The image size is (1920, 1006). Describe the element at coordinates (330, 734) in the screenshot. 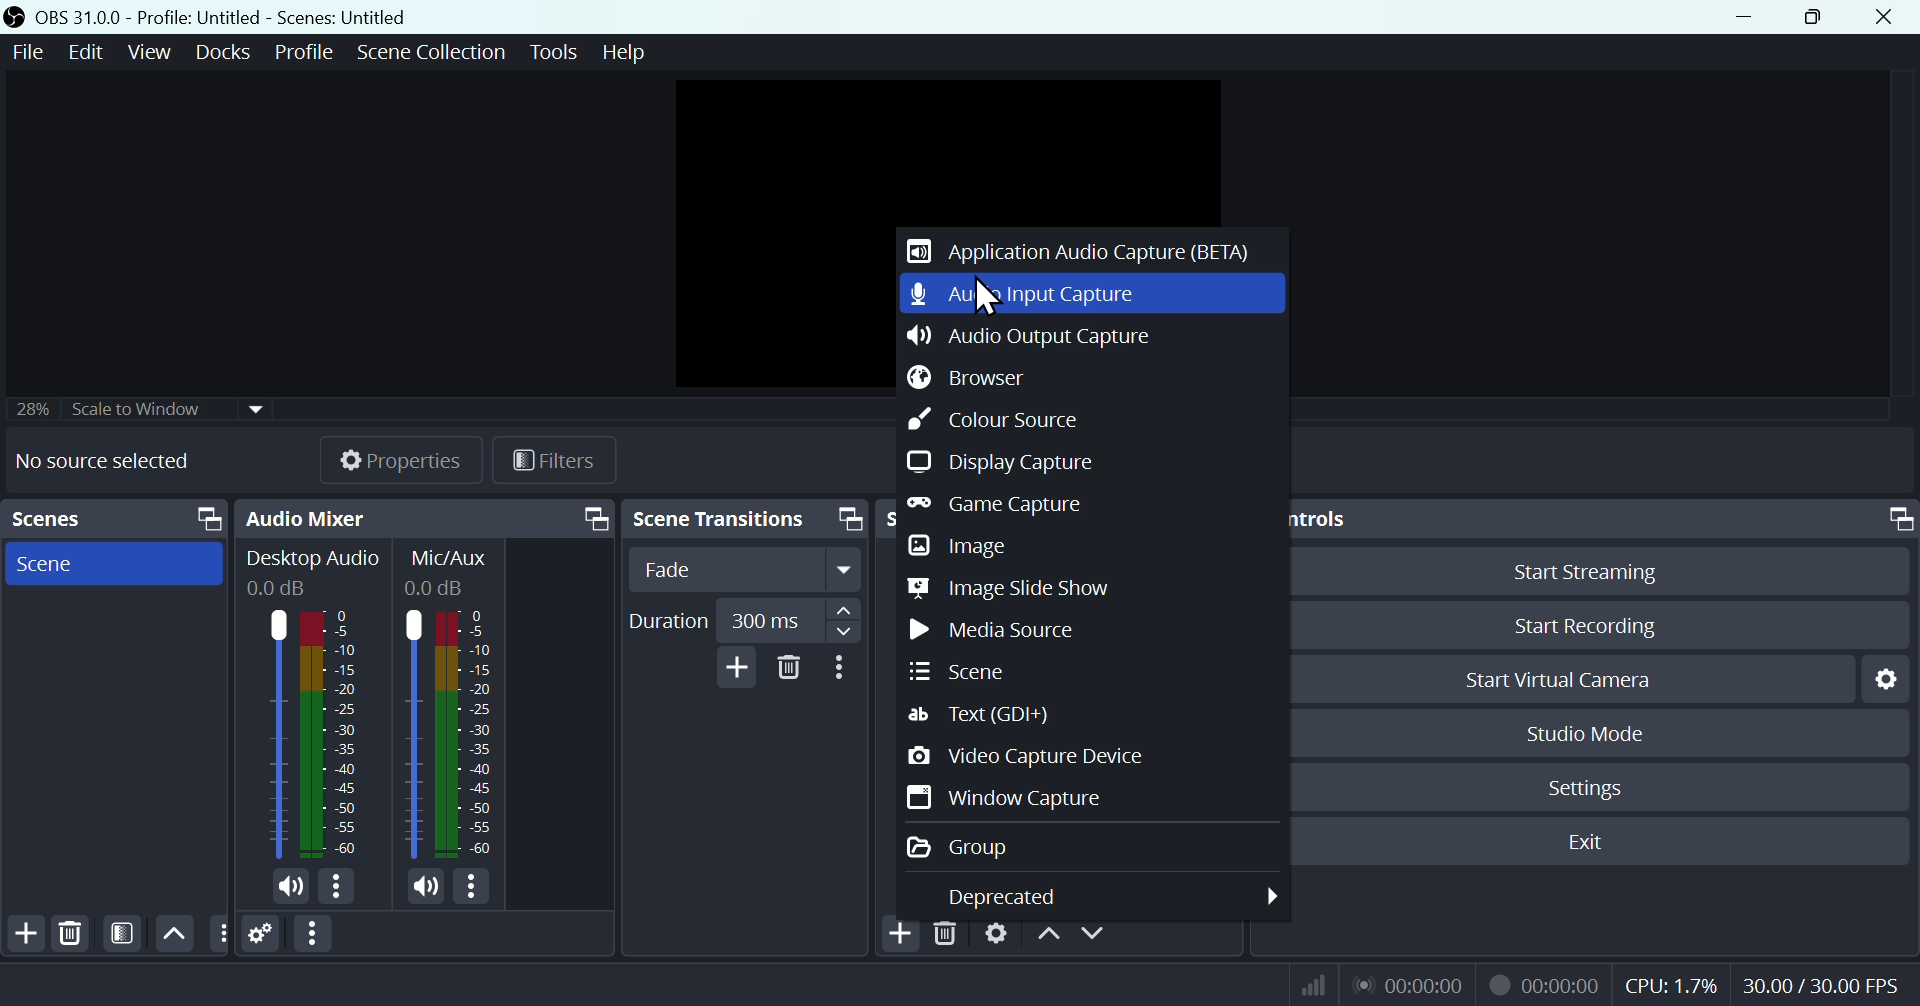

I see `Desktop Audio bar` at that location.